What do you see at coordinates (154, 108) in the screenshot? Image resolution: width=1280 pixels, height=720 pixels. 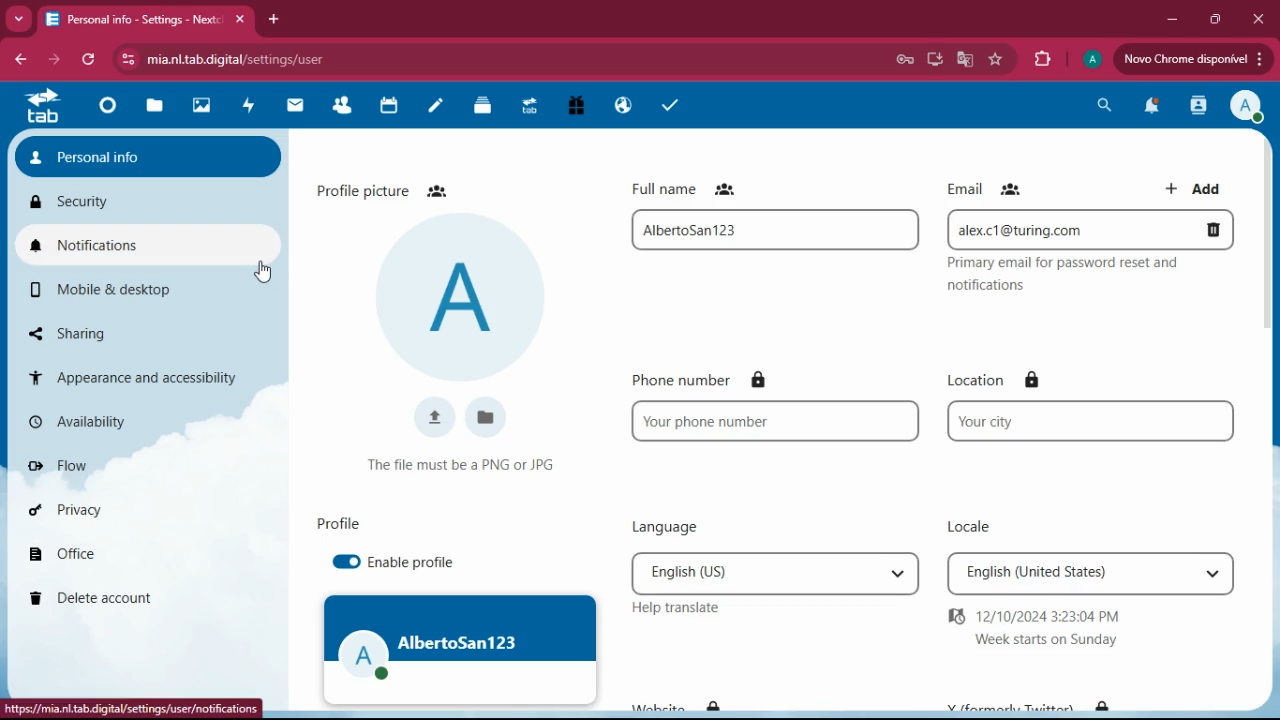 I see `files` at bounding box center [154, 108].